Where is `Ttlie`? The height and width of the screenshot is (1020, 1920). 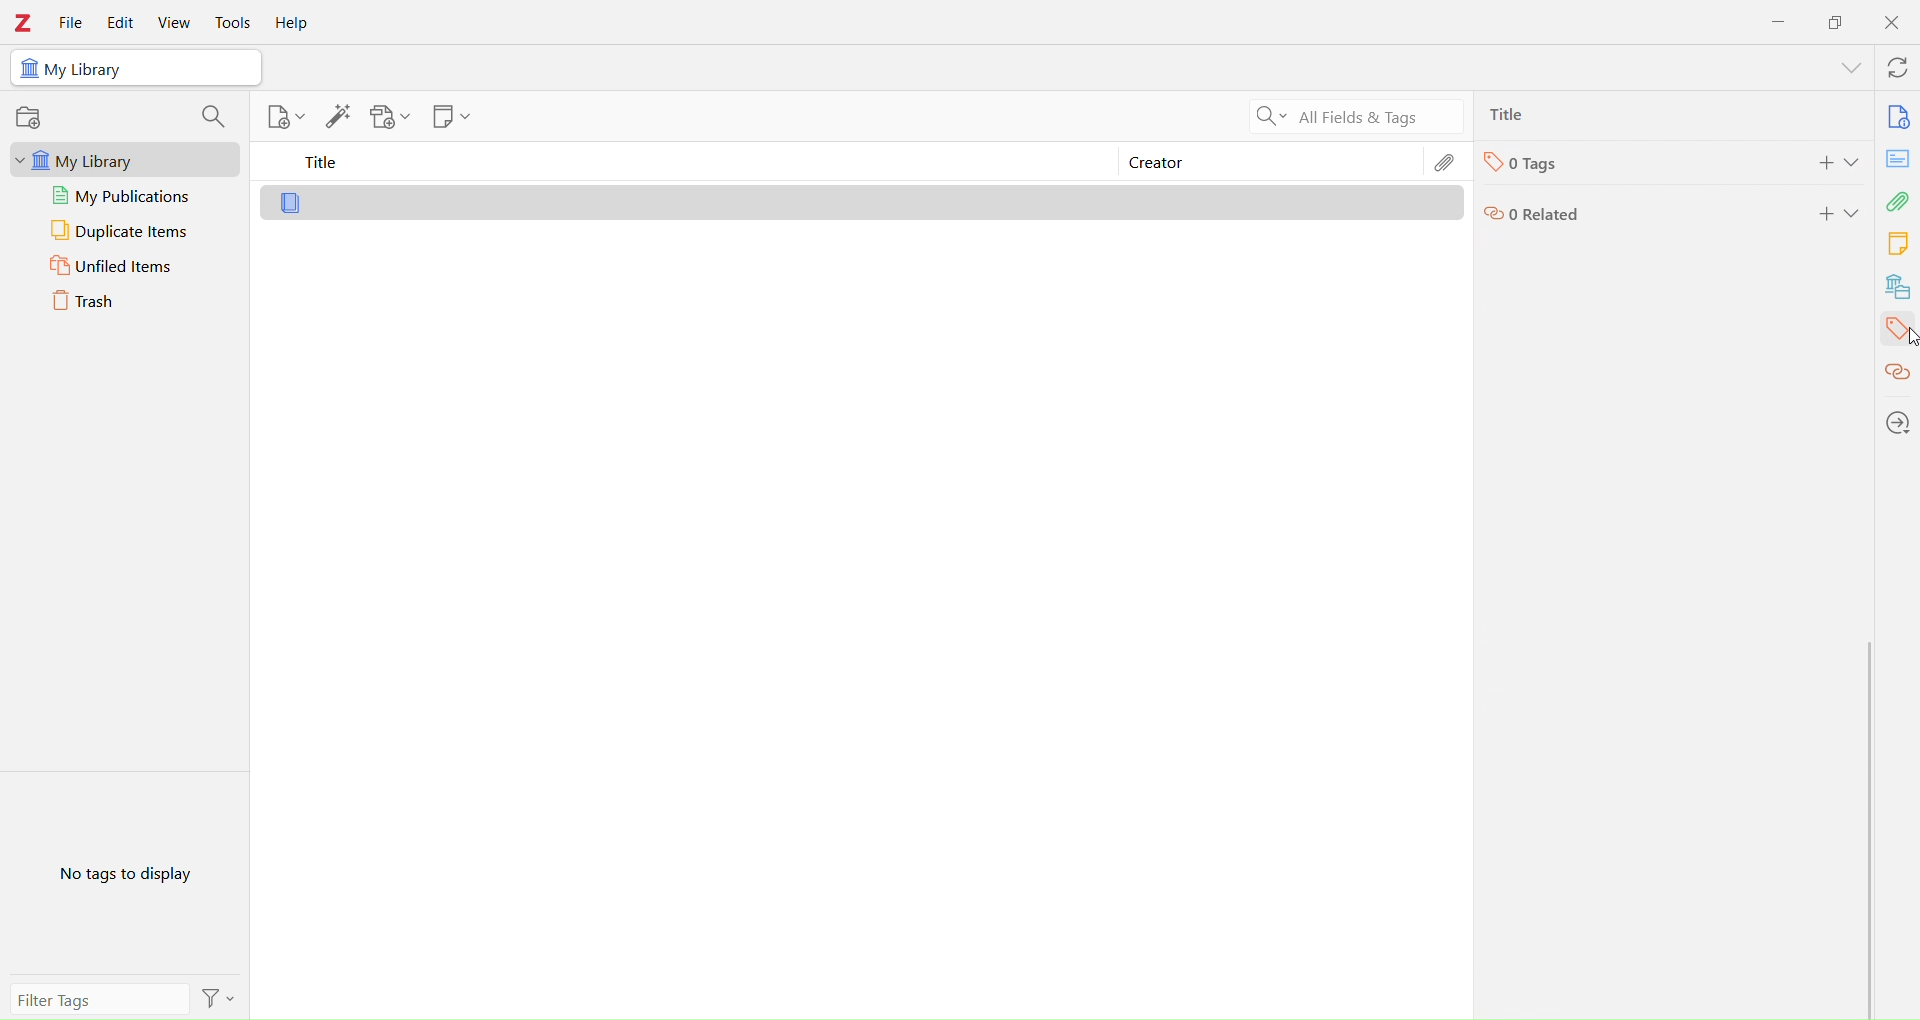
Ttlie is located at coordinates (1512, 114).